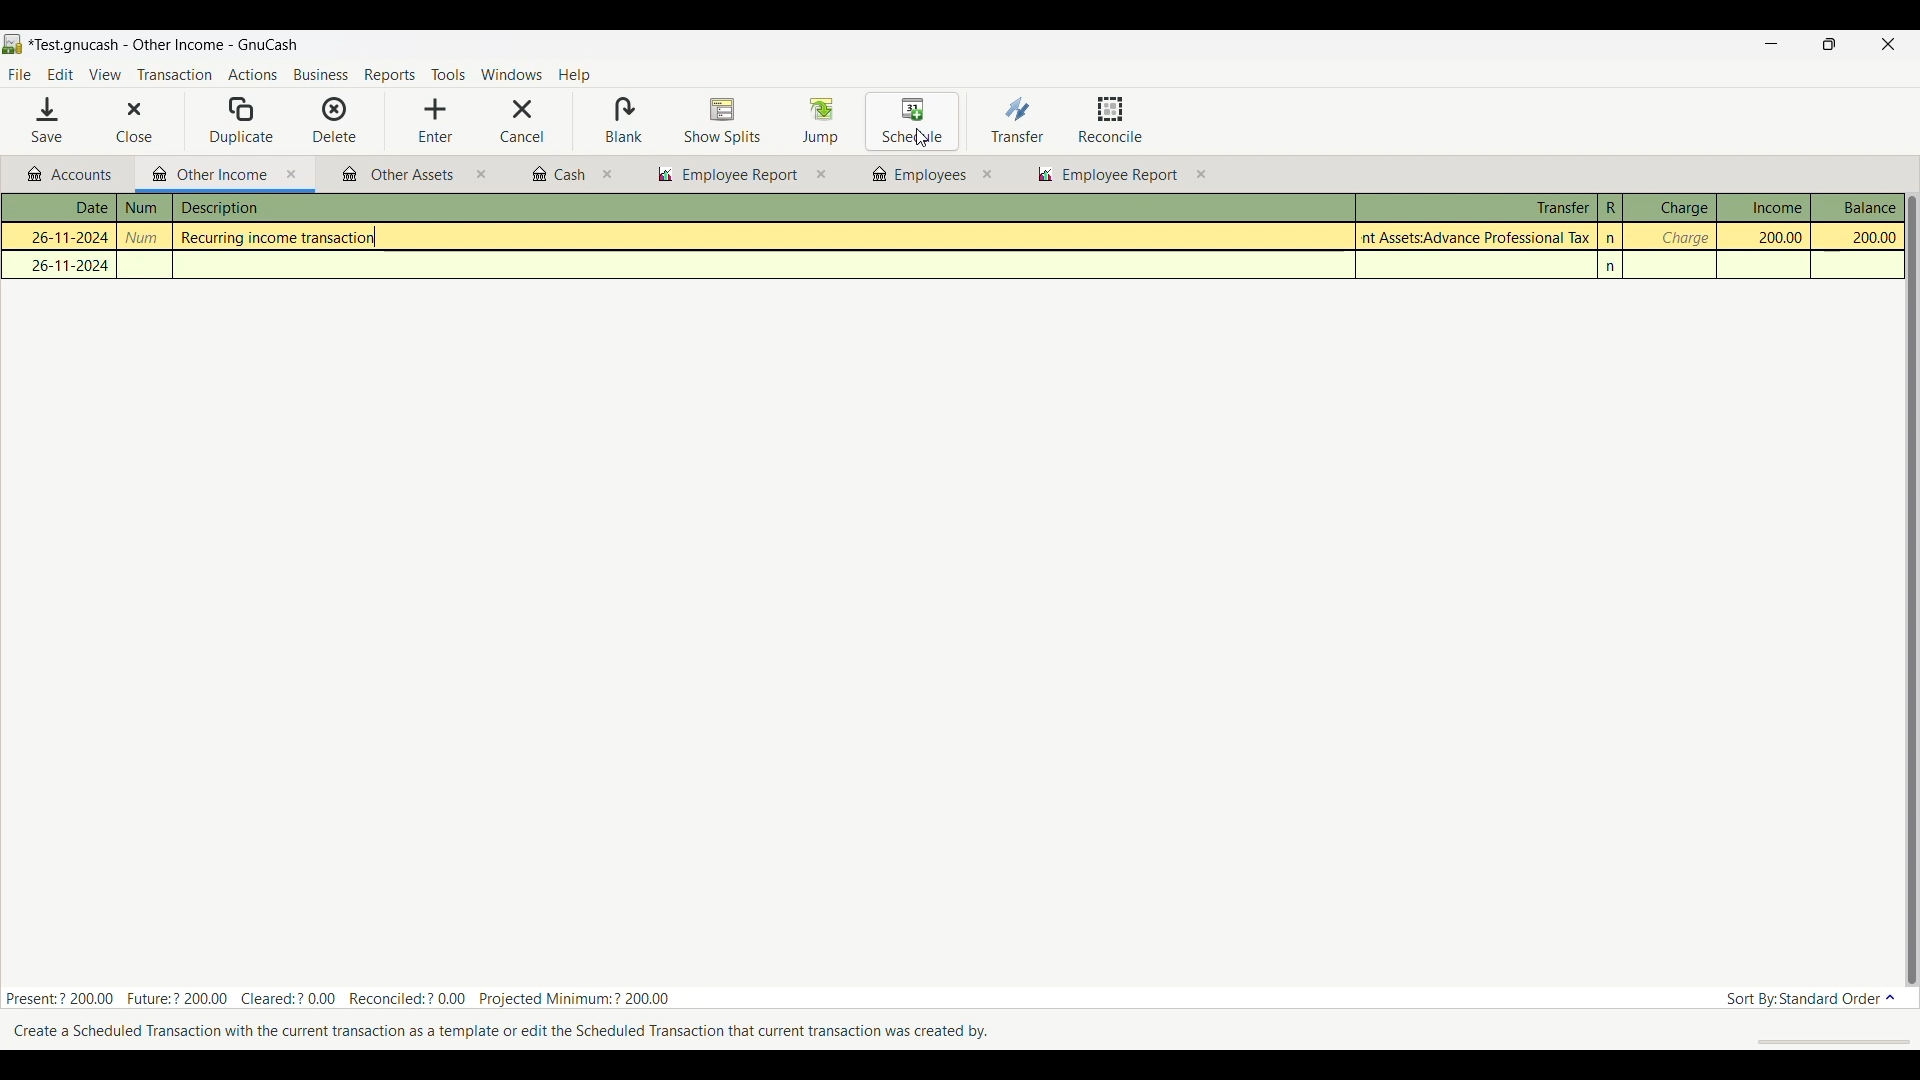 Image resolution: width=1920 pixels, height=1080 pixels. Describe the element at coordinates (557, 175) in the screenshot. I see `cash` at that location.